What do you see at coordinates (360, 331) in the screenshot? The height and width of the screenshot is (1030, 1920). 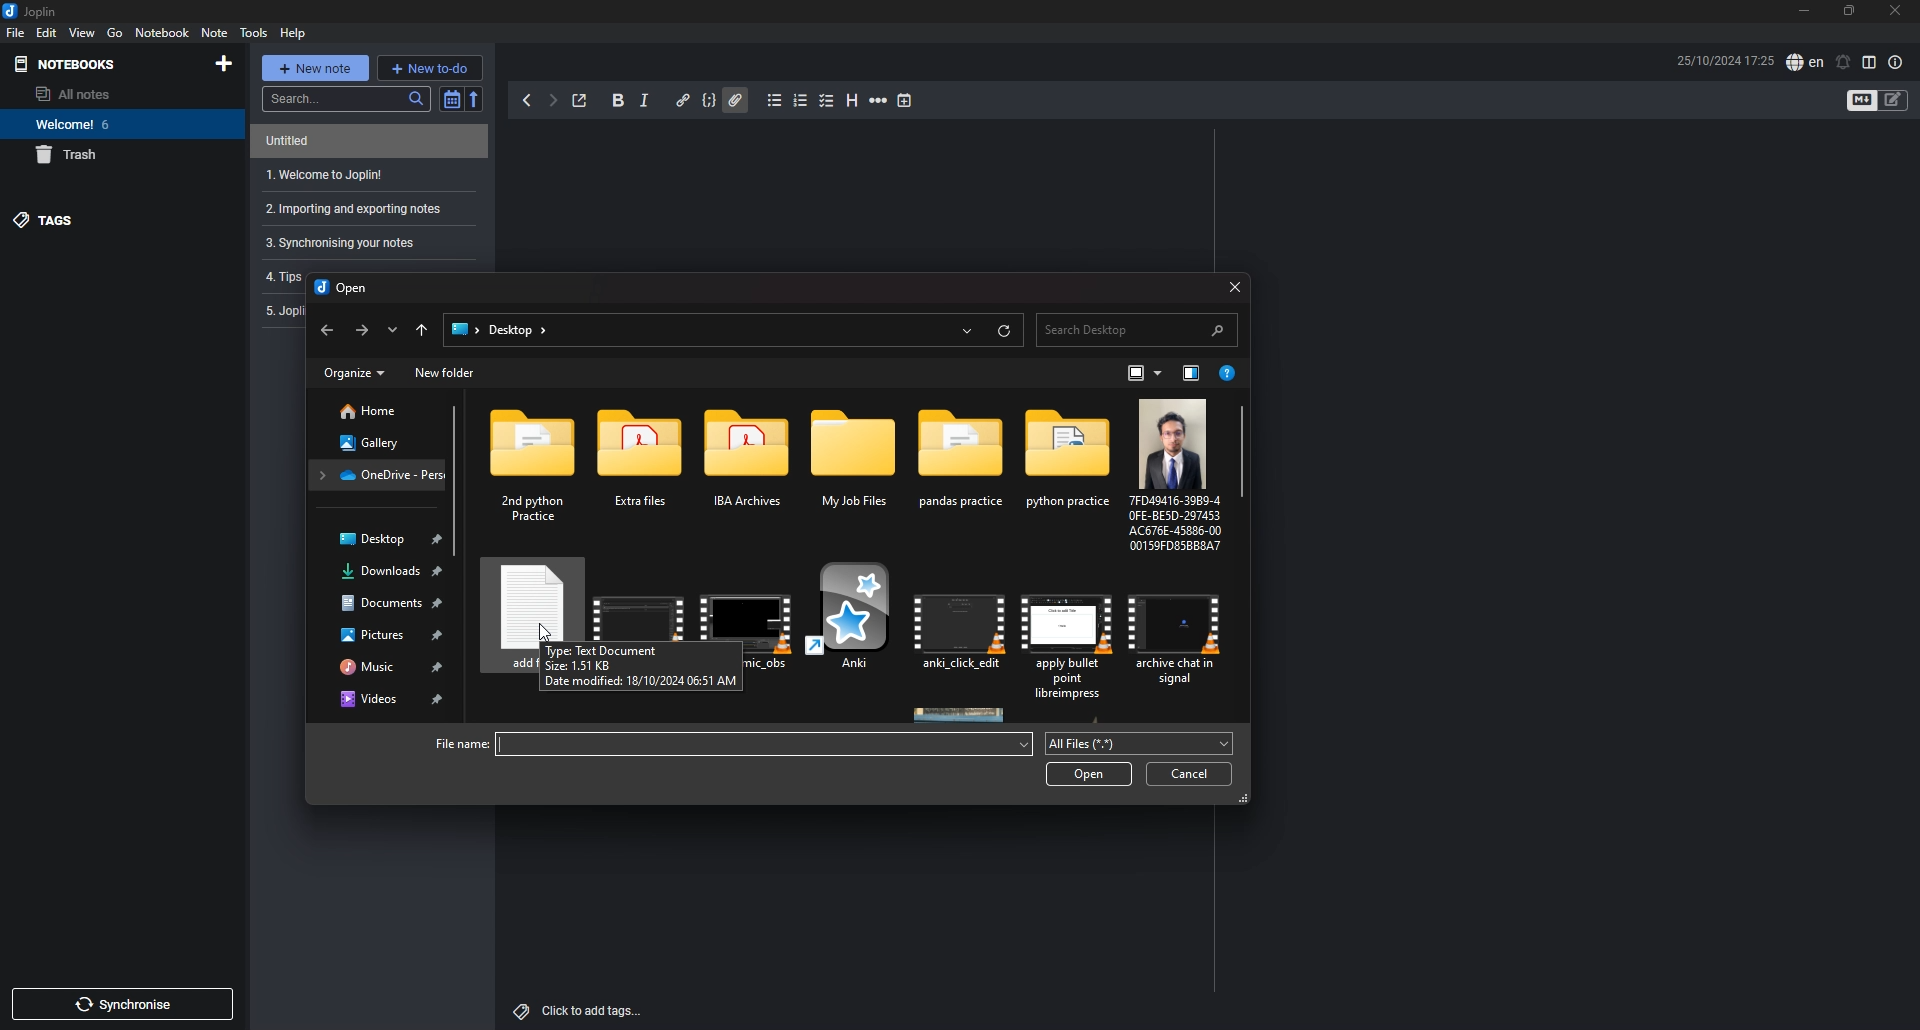 I see `forward` at bounding box center [360, 331].